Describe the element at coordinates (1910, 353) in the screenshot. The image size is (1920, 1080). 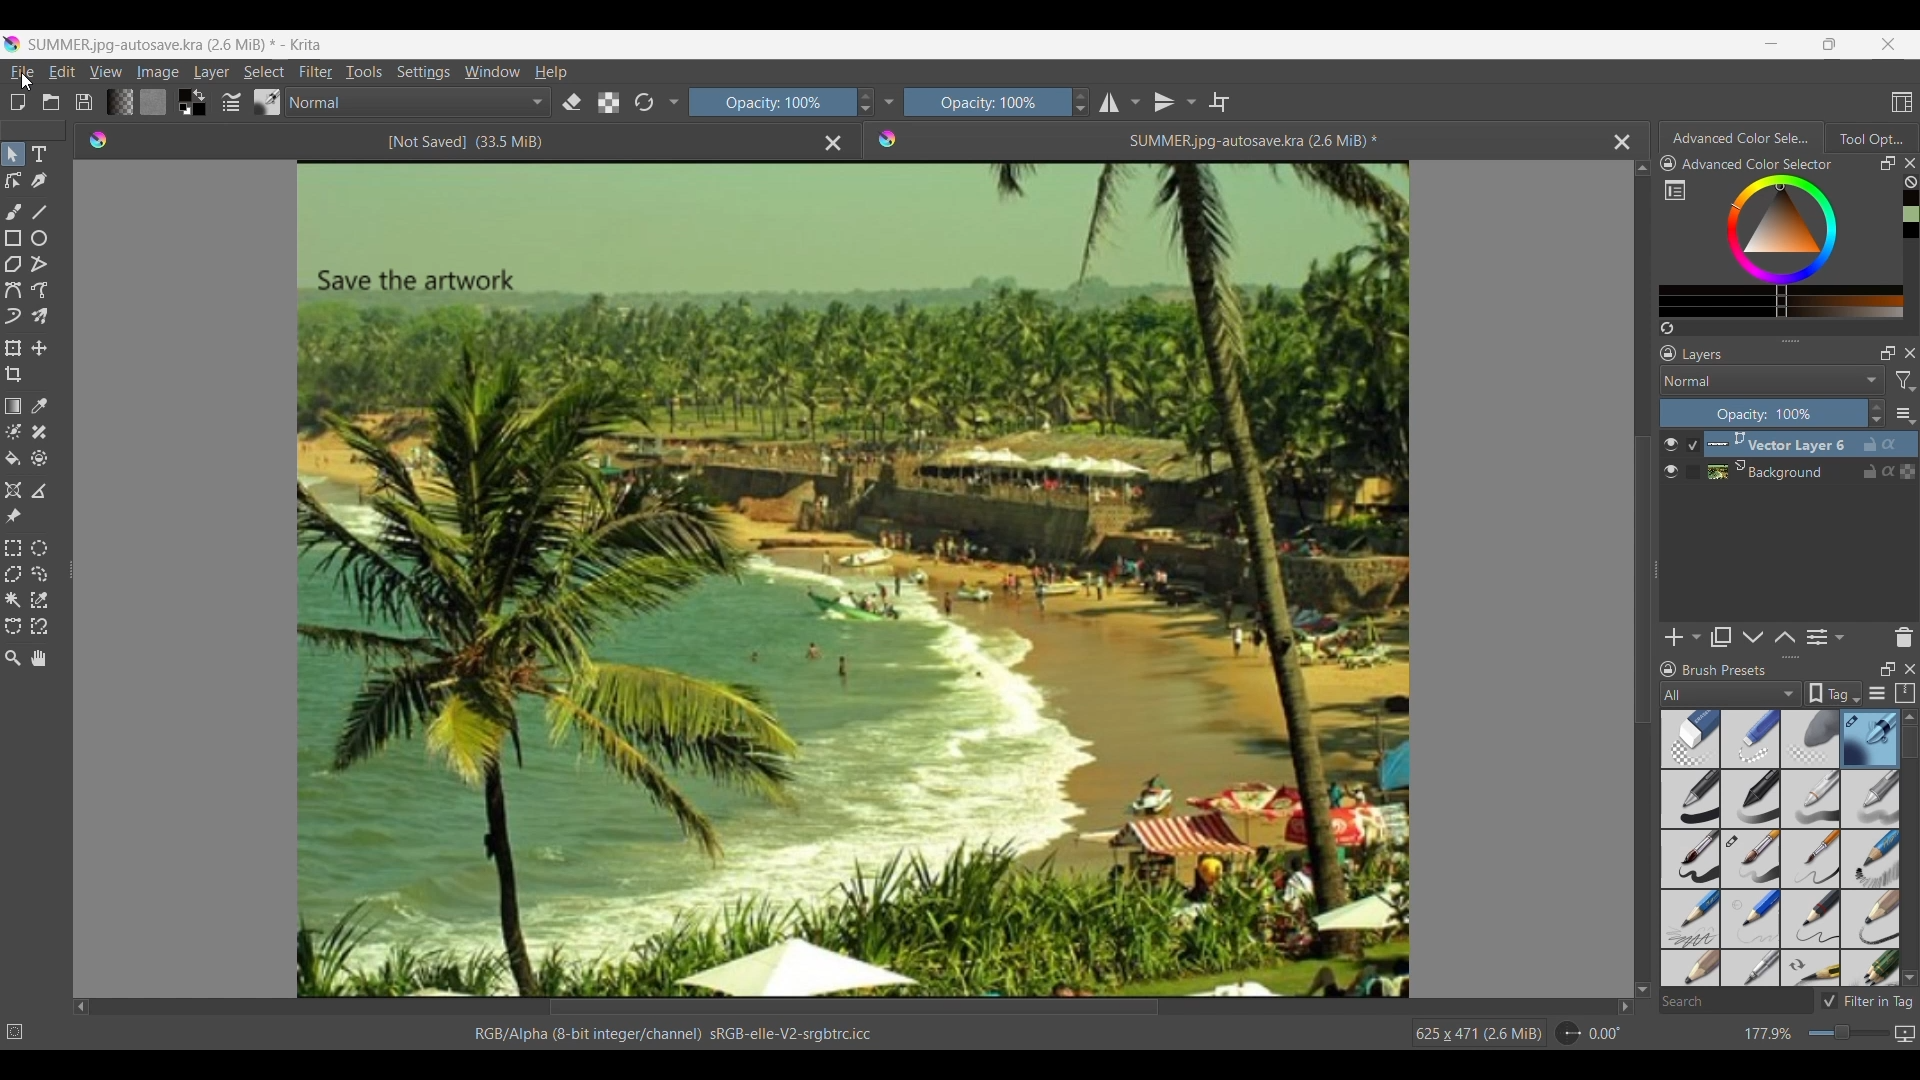
I see `Close Layers` at that location.